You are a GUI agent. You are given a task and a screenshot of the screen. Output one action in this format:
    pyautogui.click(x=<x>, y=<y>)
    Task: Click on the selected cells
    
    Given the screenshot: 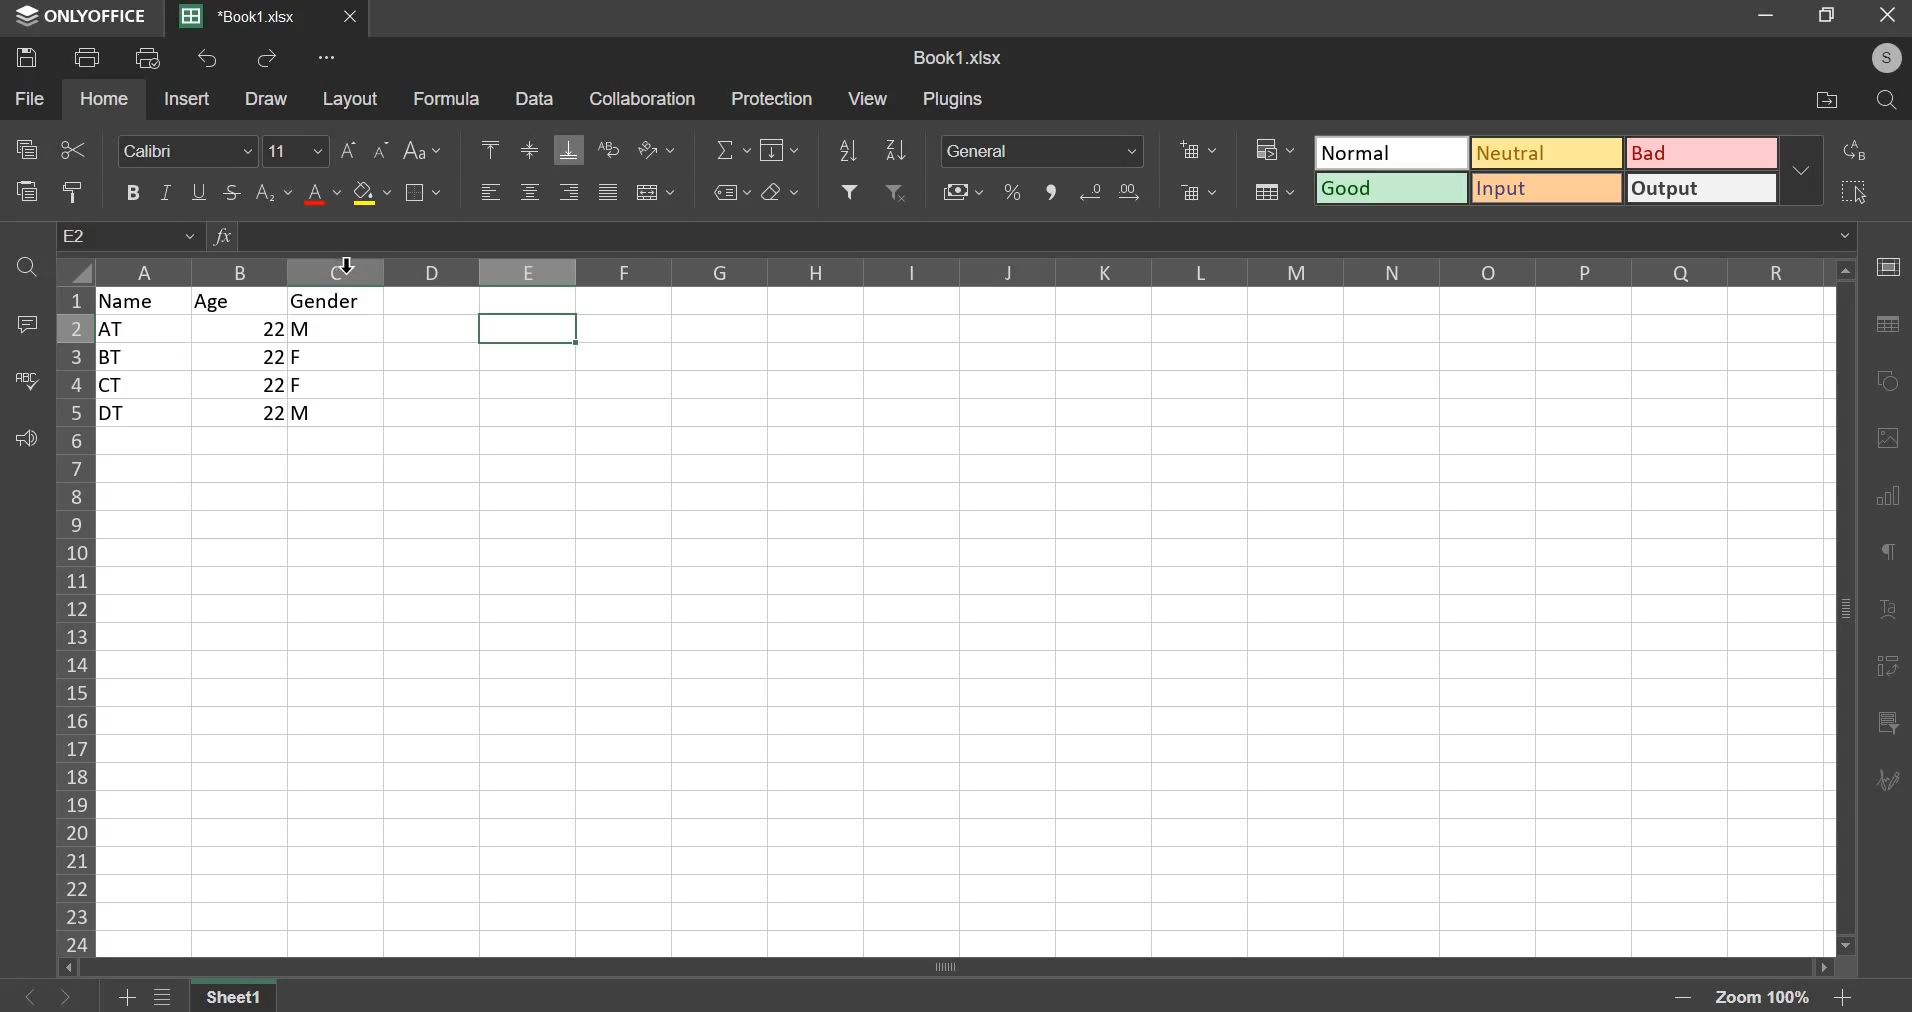 What is the action you would take?
    pyautogui.click(x=527, y=327)
    